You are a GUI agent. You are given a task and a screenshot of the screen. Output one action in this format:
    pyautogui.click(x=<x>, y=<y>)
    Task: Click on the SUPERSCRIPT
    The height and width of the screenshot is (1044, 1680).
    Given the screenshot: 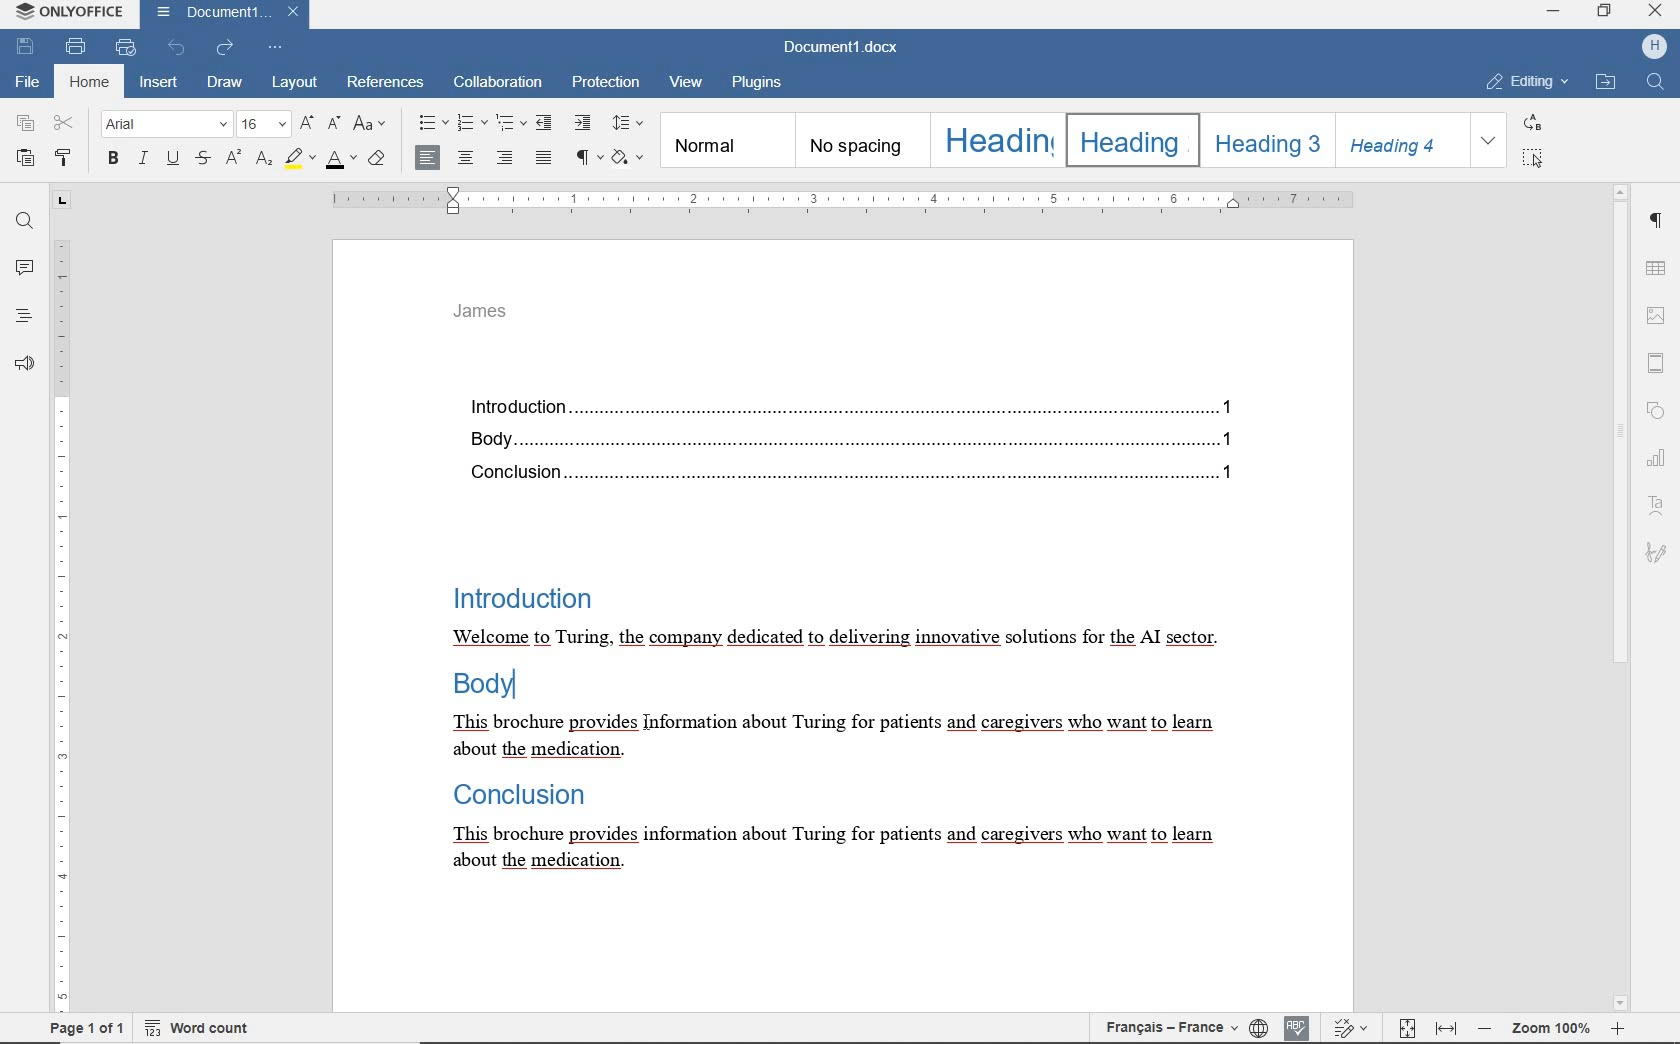 What is the action you would take?
    pyautogui.click(x=232, y=157)
    